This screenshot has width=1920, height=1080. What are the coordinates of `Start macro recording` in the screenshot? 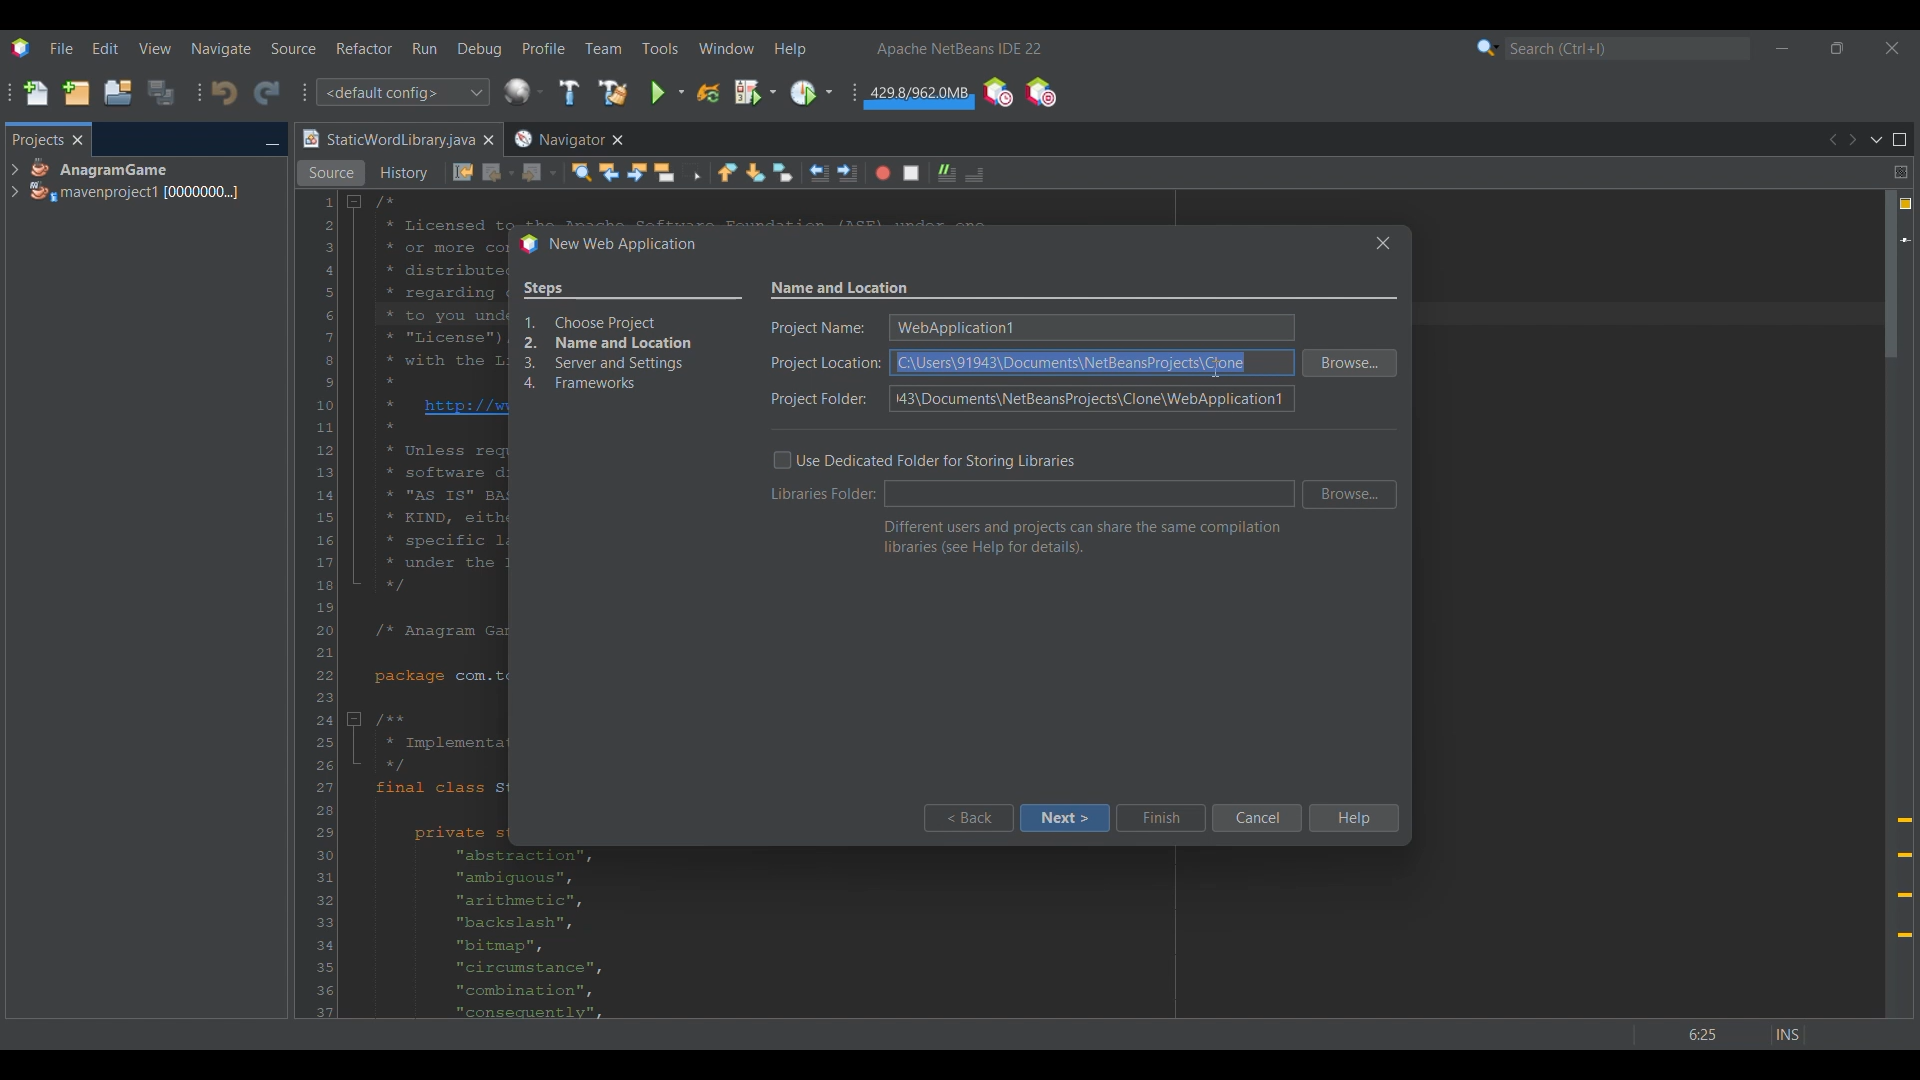 It's located at (883, 173).